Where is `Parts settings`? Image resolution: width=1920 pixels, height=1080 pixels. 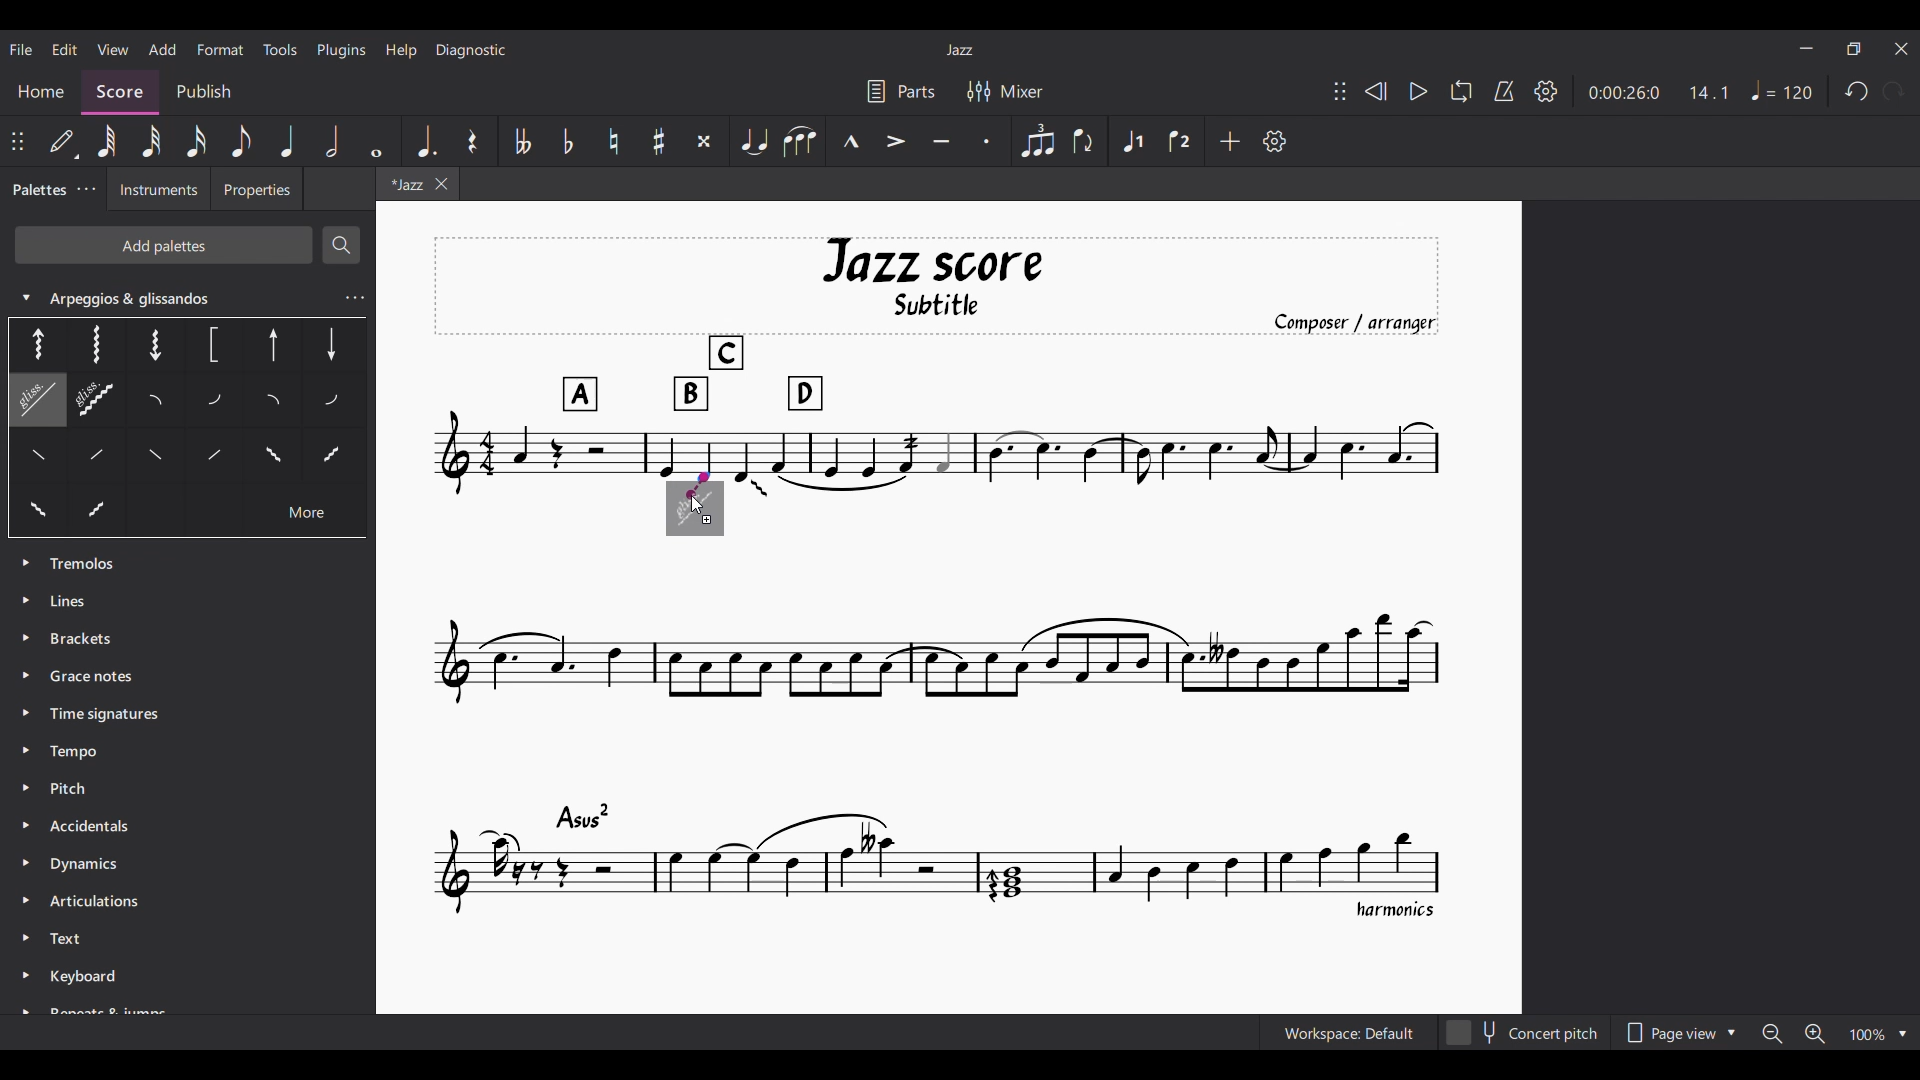 Parts settings is located at coordinates (901, 91).